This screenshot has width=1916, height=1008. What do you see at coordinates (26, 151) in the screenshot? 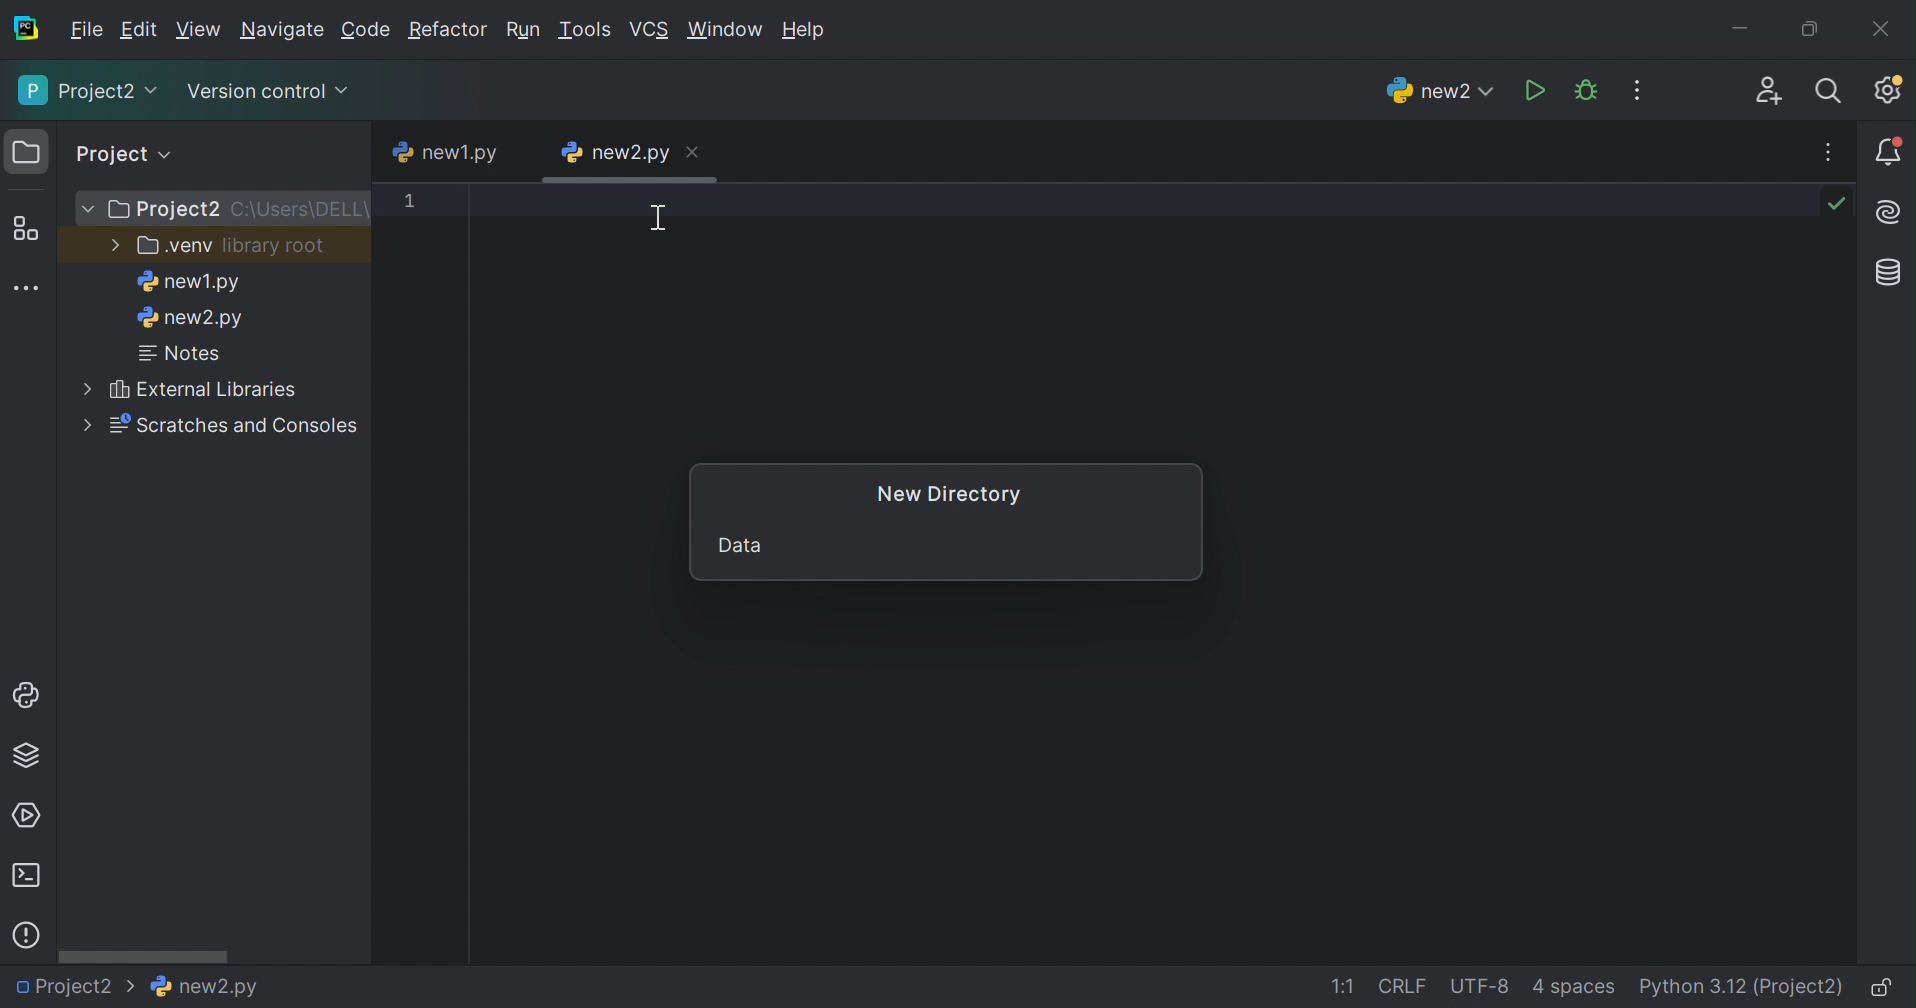
I see `Folder icon` at bounding box center [26, 151].